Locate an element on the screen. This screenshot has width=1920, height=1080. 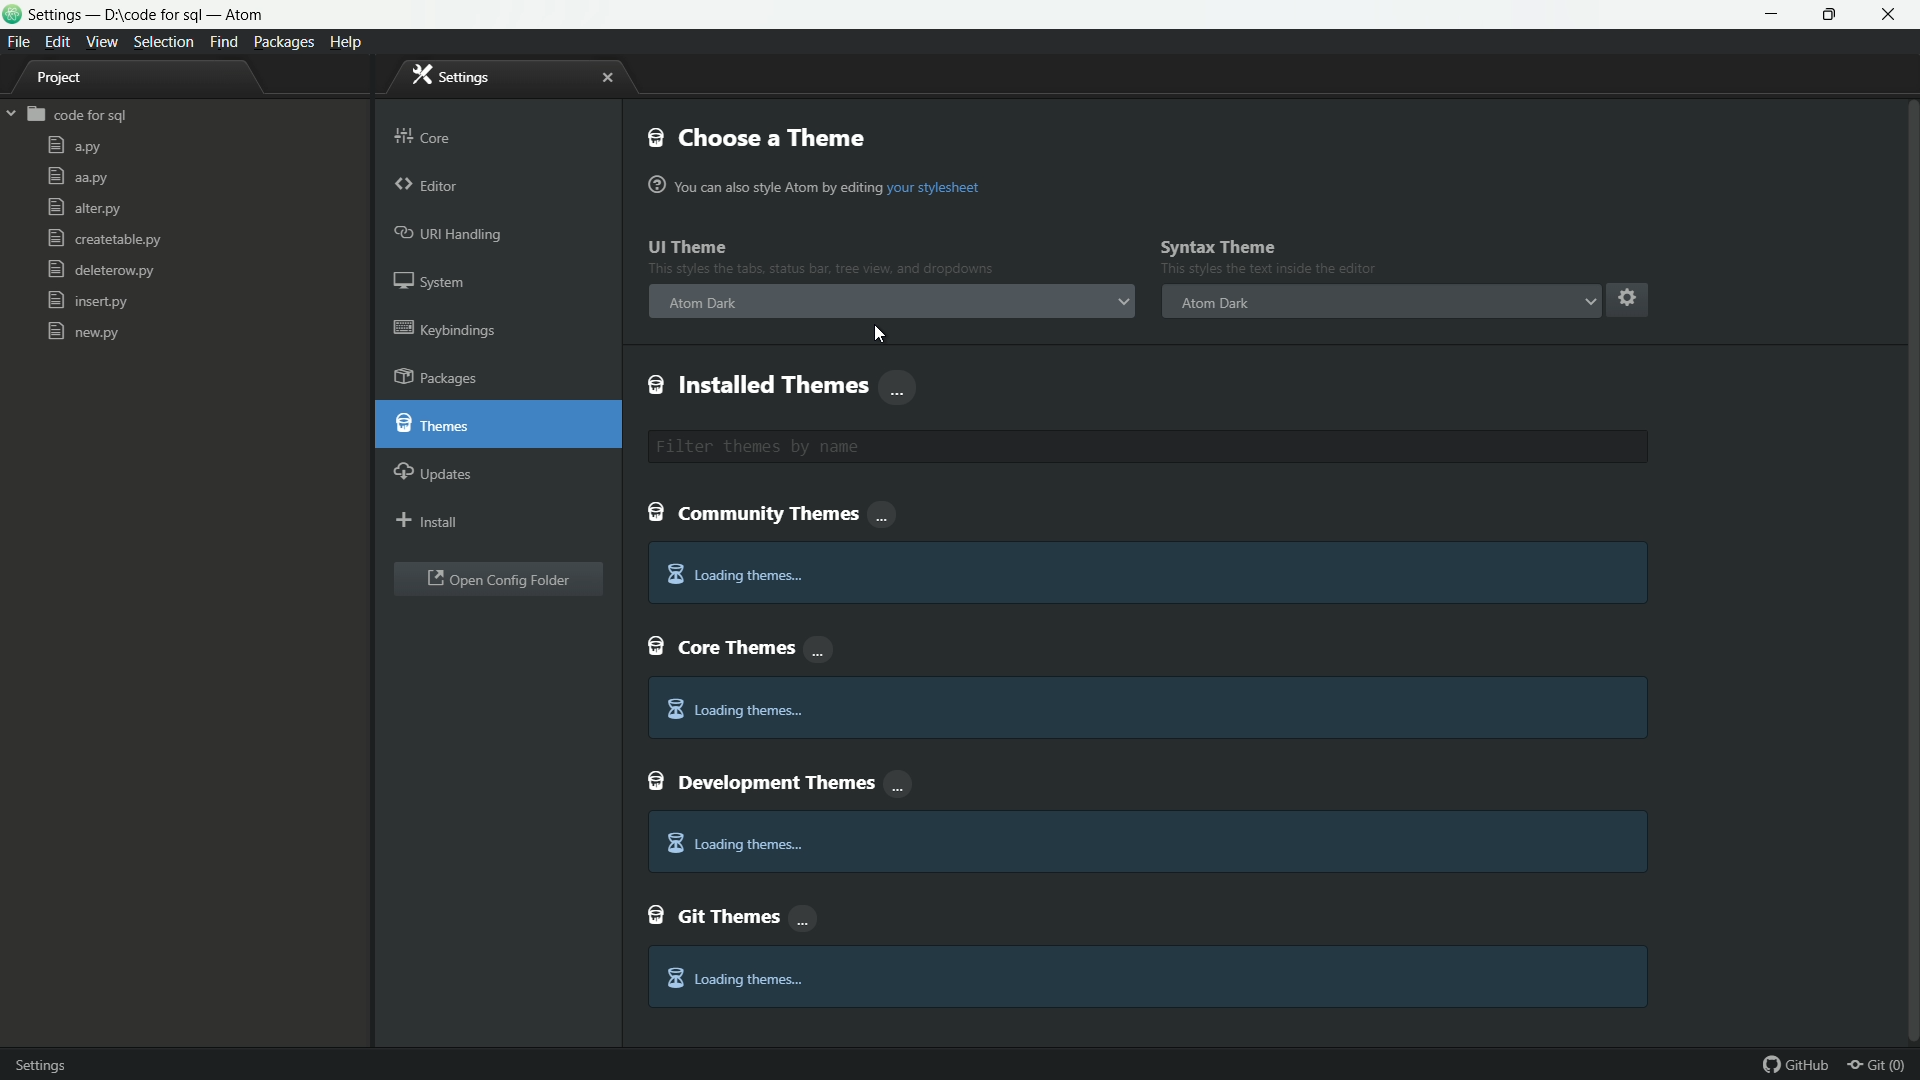
github is located at coordinates (1799, 1064).